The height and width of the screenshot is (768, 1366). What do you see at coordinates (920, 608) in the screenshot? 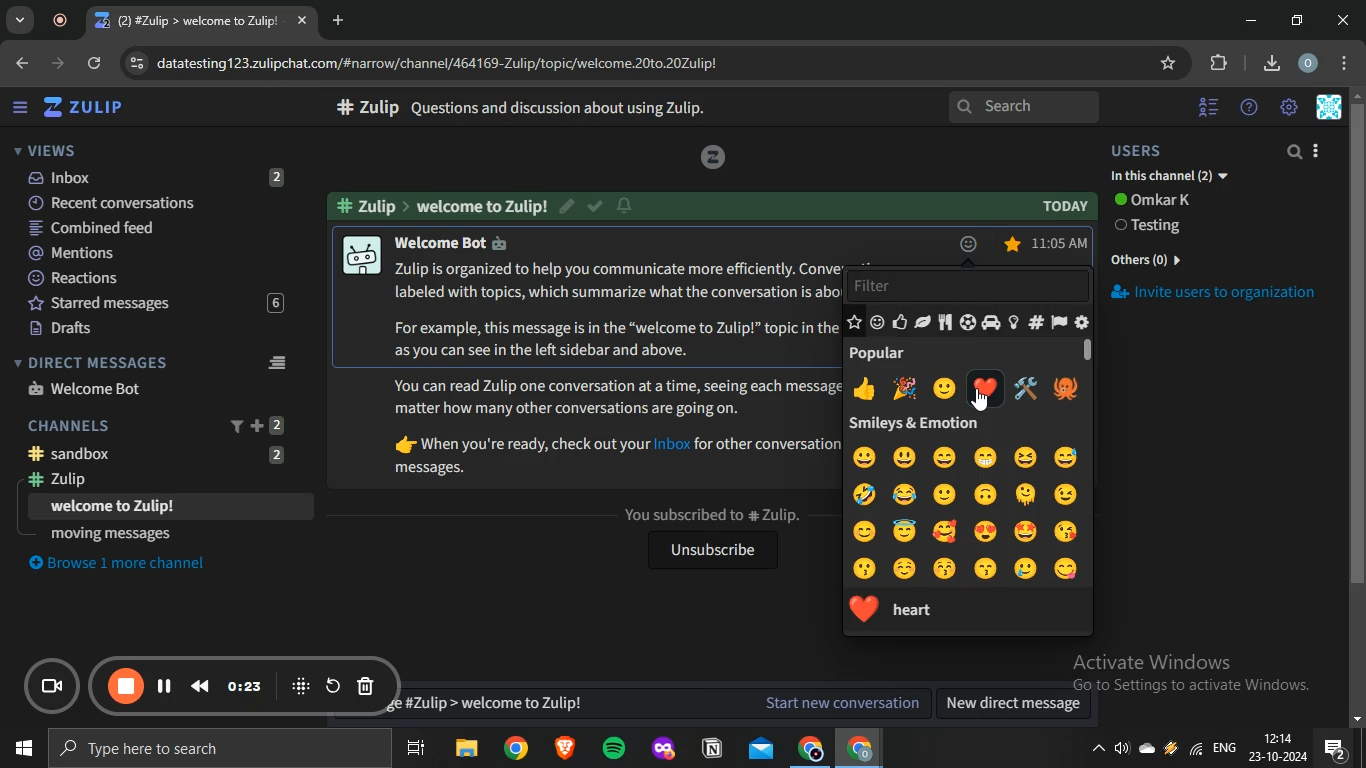
I see `heart` at bounding box center [920, 608].